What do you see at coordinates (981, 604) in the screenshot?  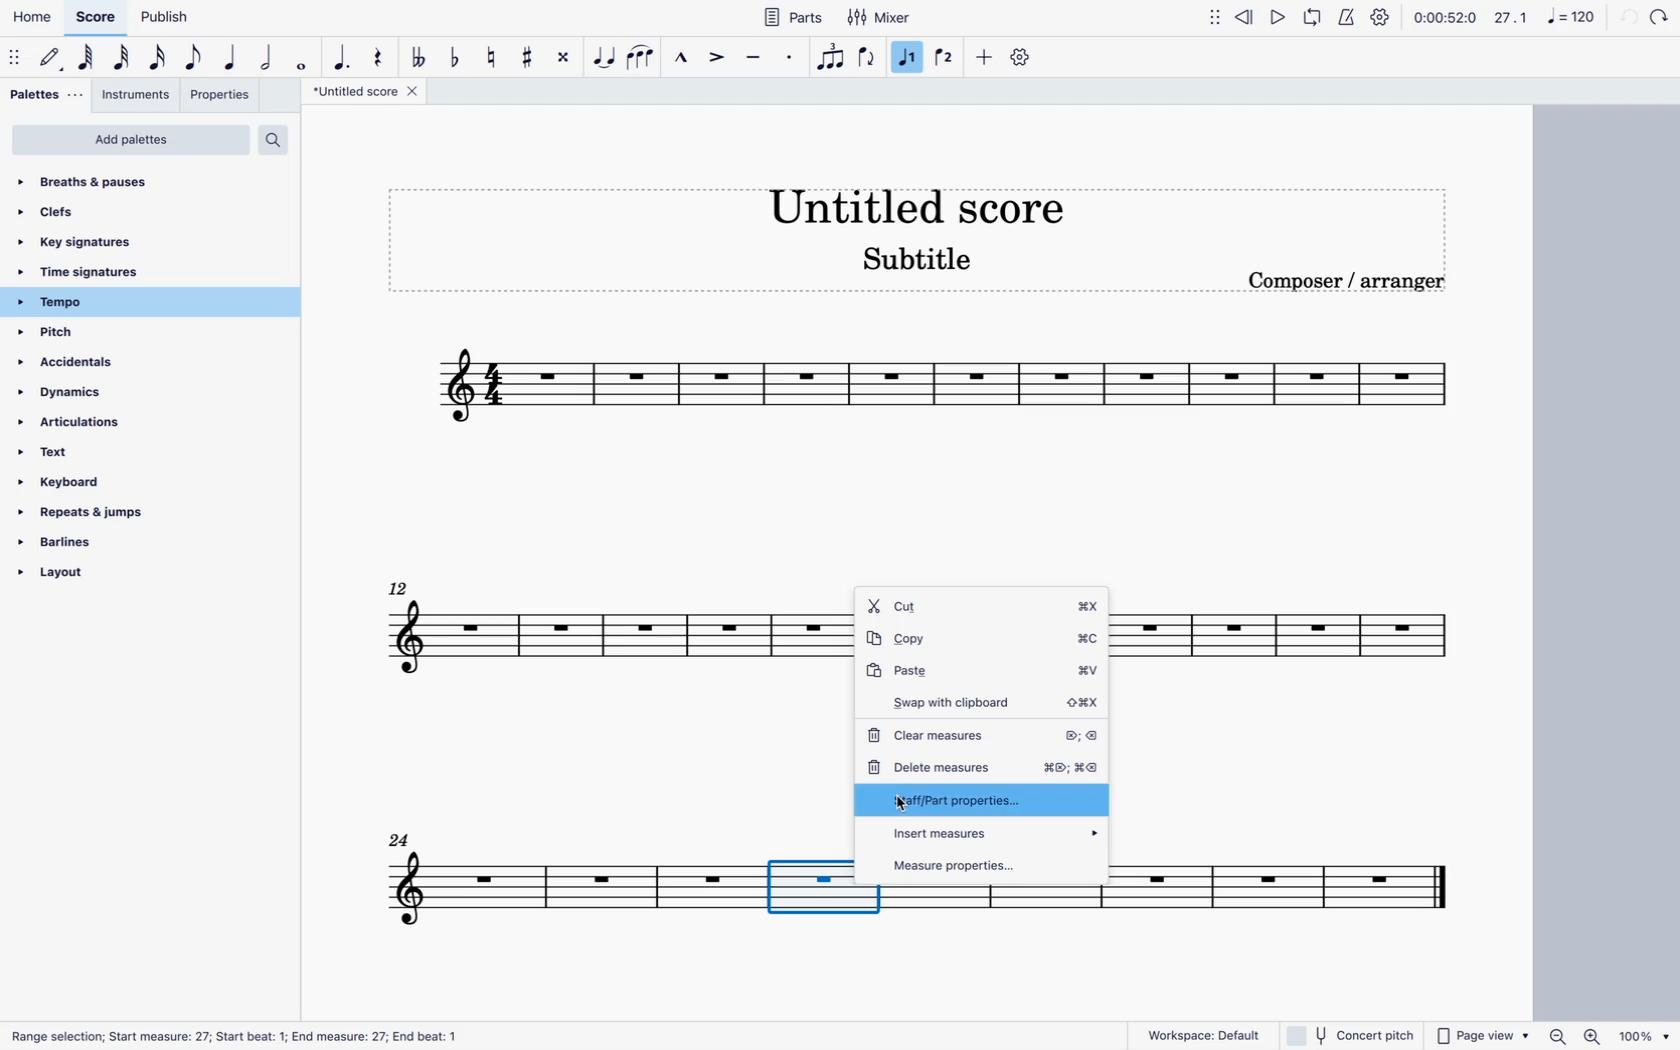 I see `cut` at bounding box center [981, 604].